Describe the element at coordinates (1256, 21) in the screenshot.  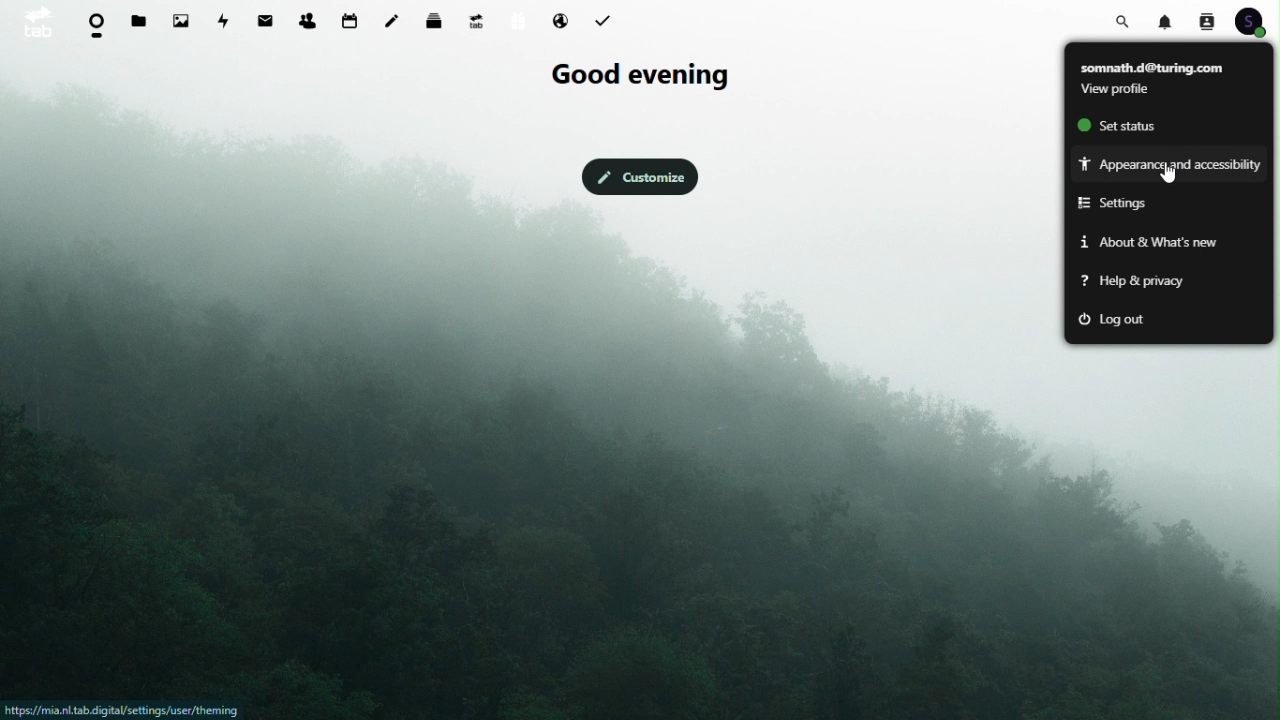
I see `Account icon` at that location.